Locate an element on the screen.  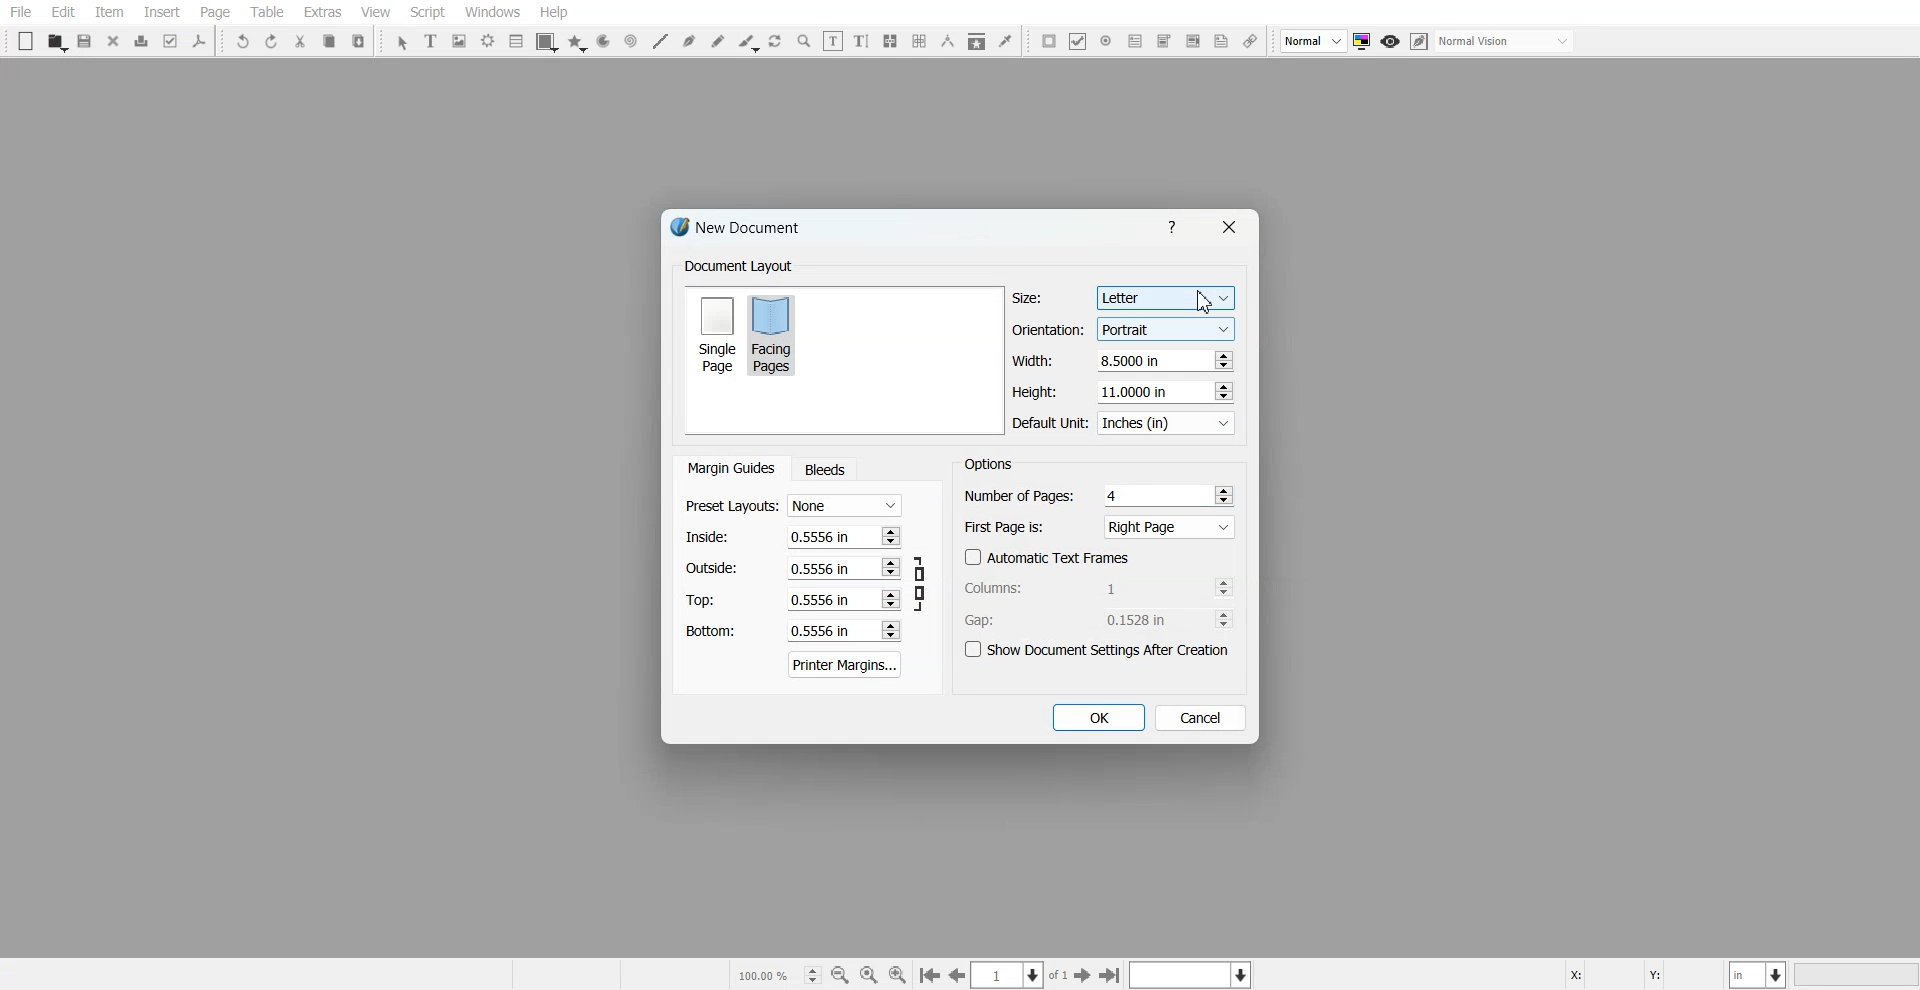
Text is located at coordinates (988, 463).